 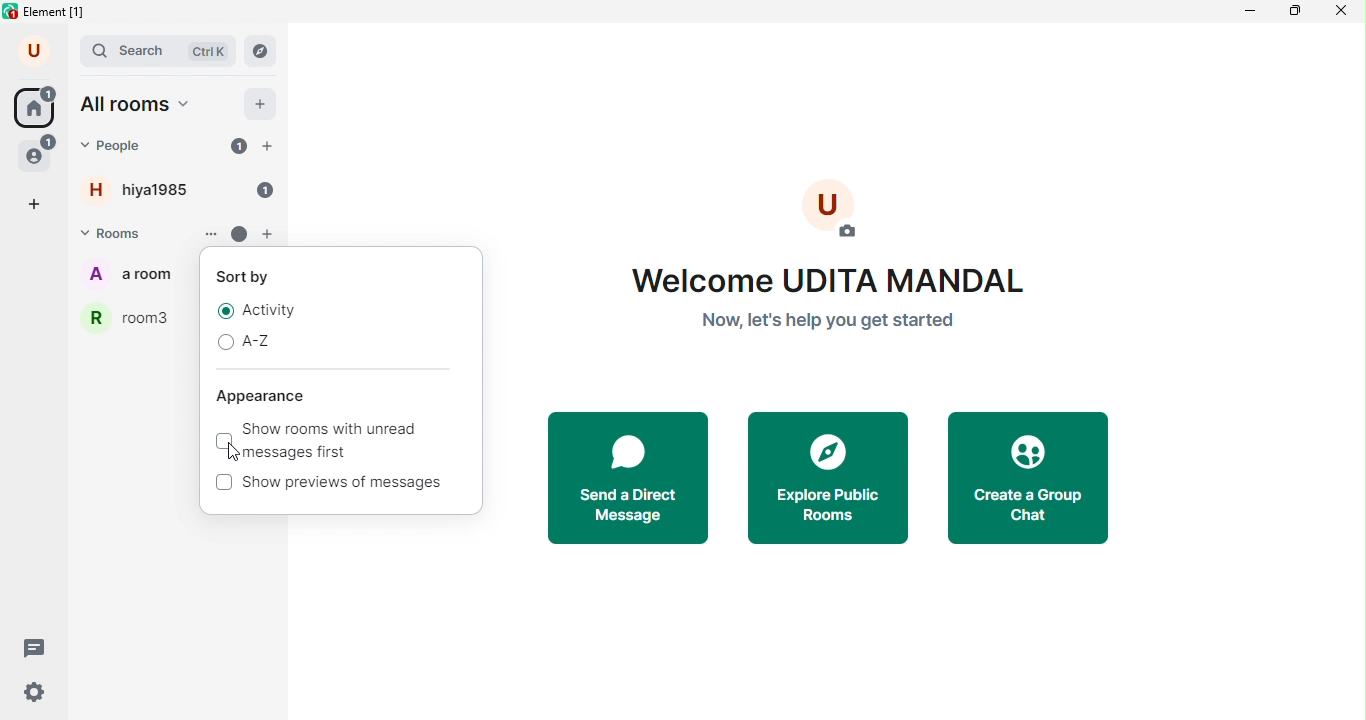 What do you see at coordinates (38, 203) in the screenshot?
I see `add space` at bounding box center [38, 203].